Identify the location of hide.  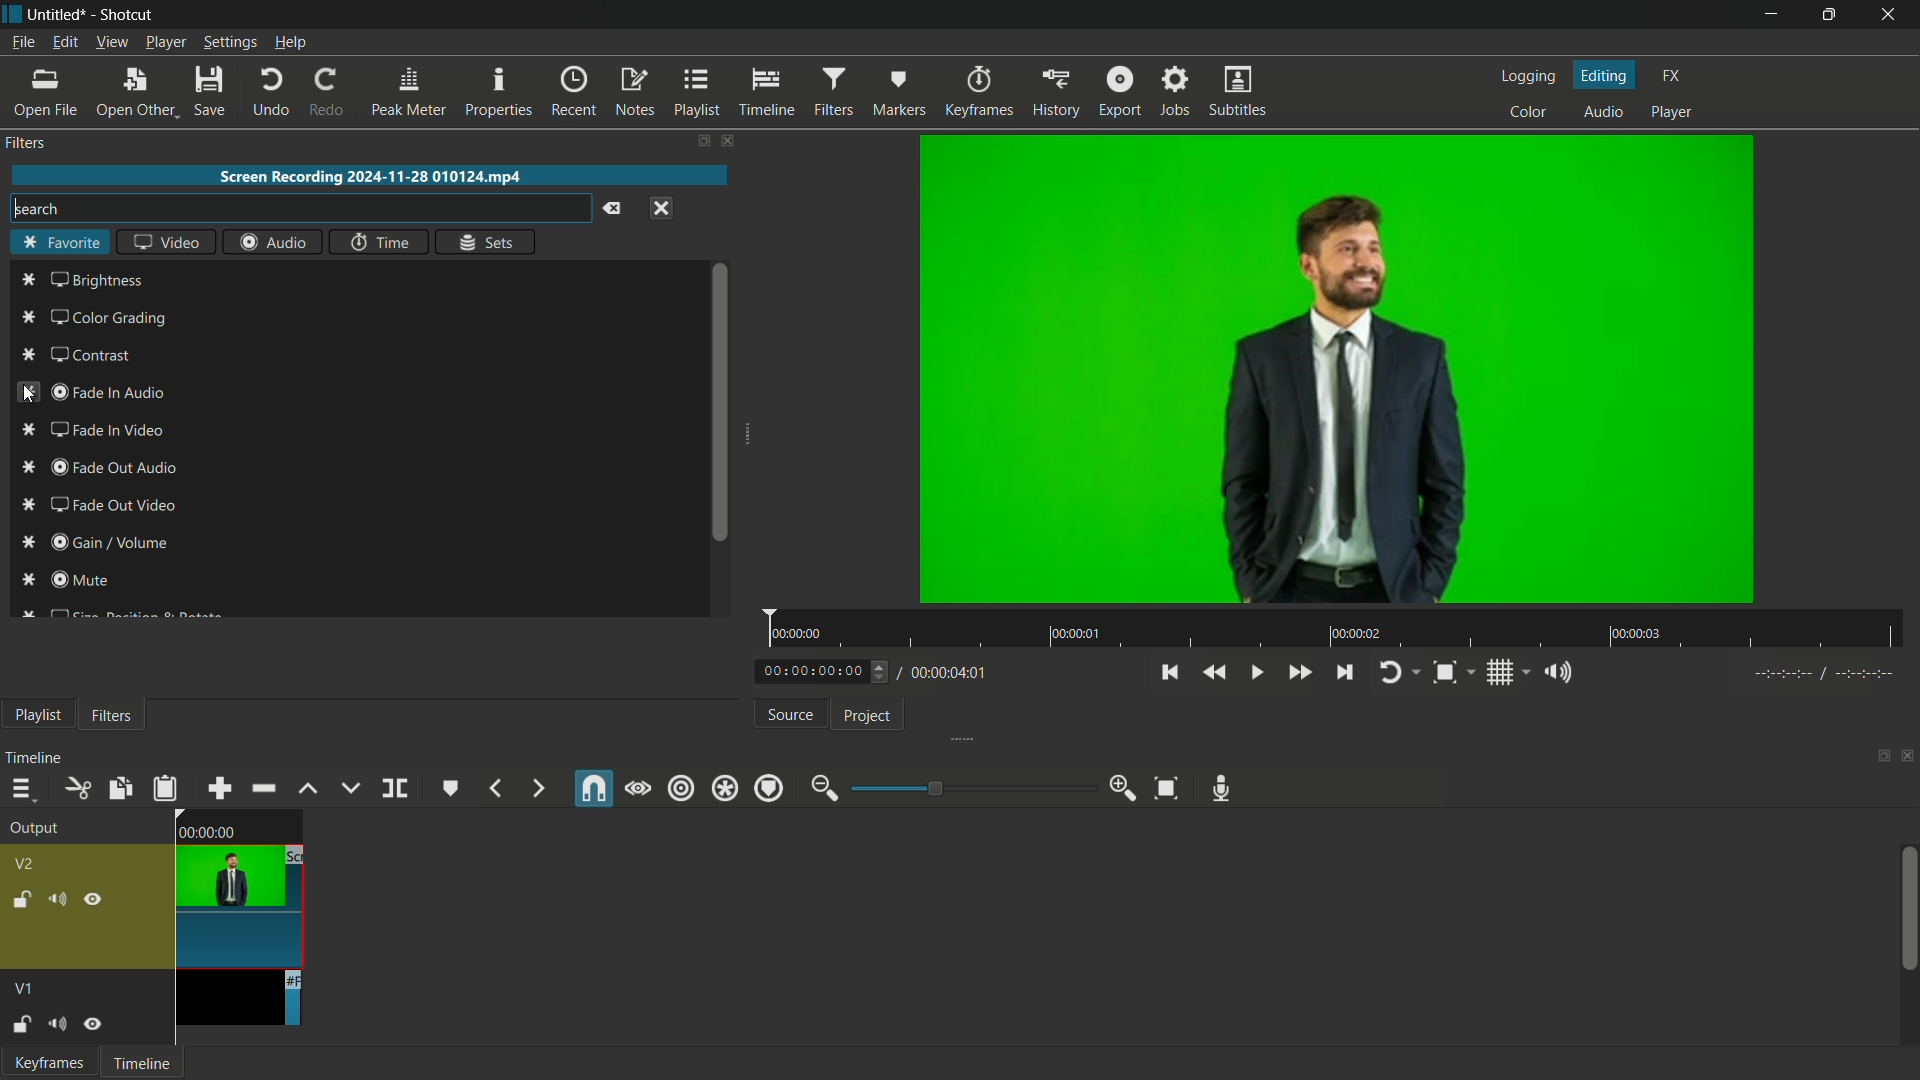
(94, 899).